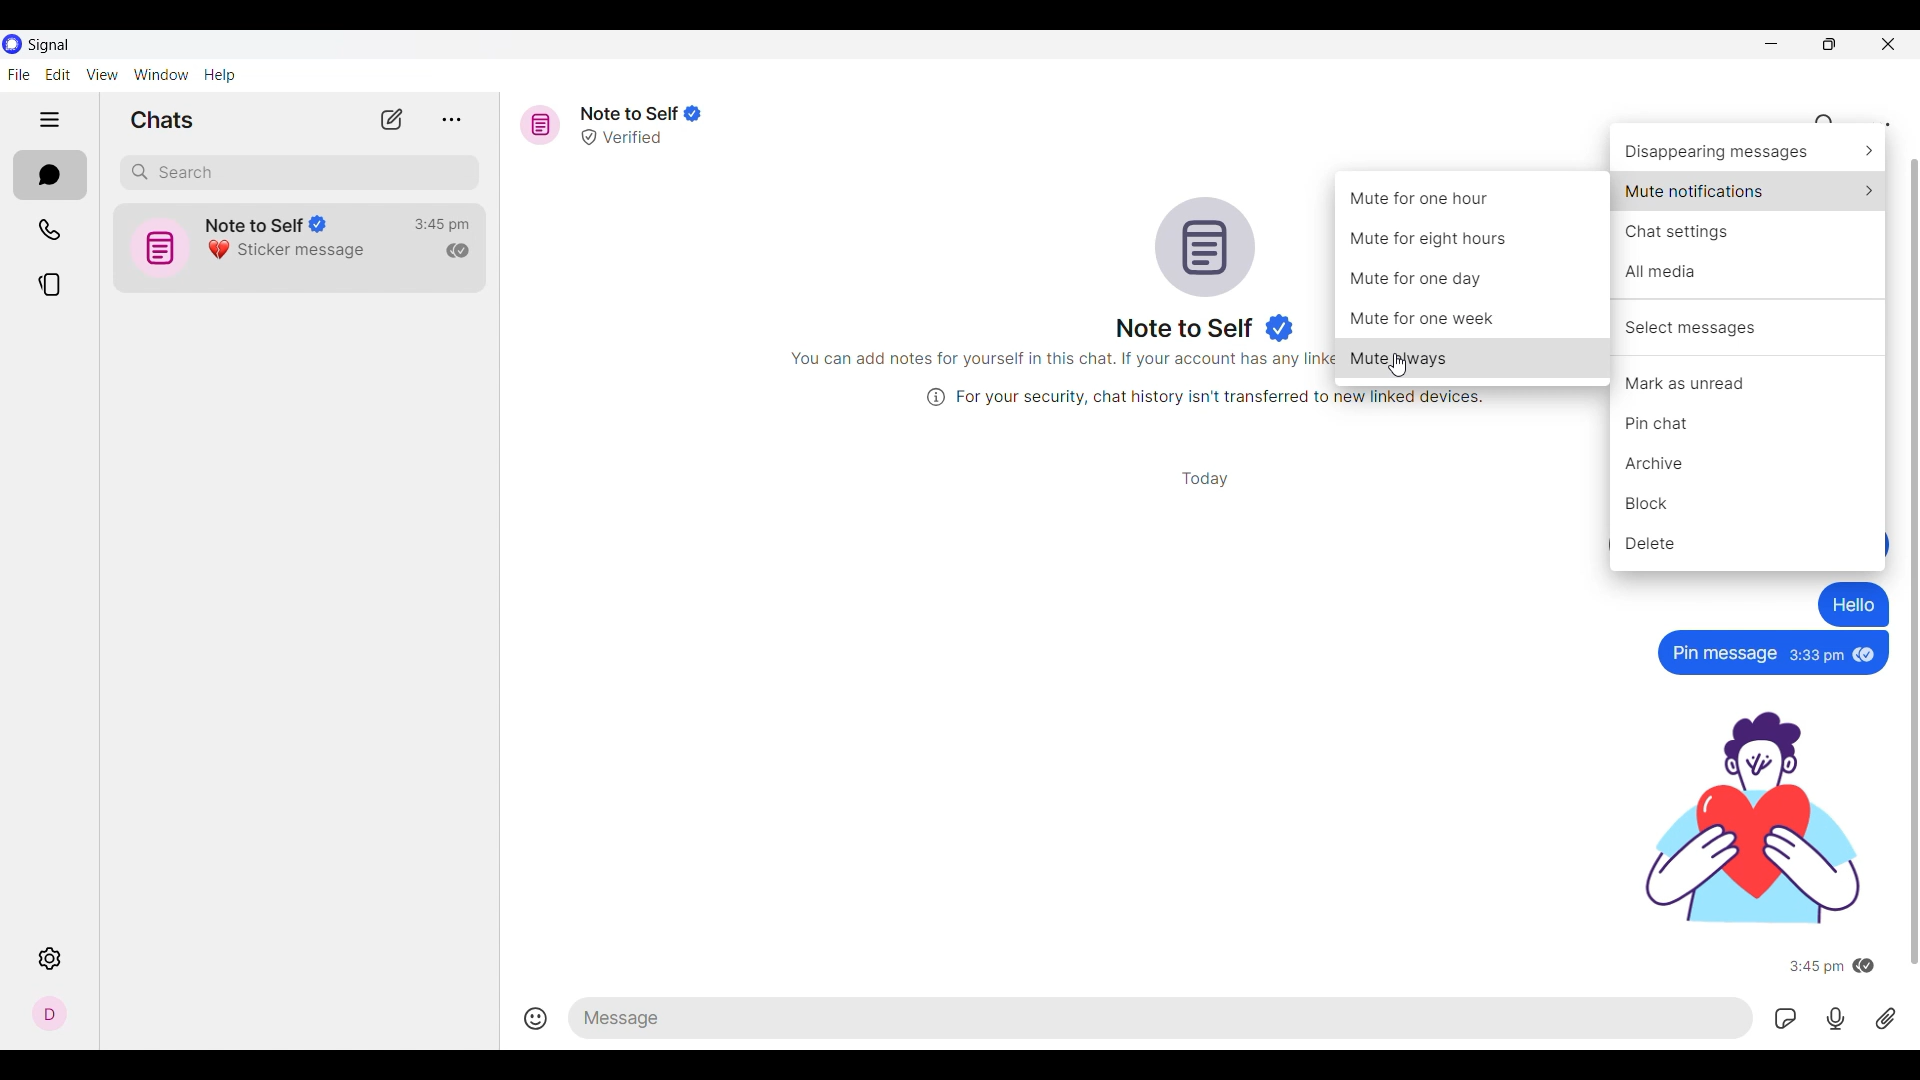  I want to click on Mute for one hour, so click(1424, 198).